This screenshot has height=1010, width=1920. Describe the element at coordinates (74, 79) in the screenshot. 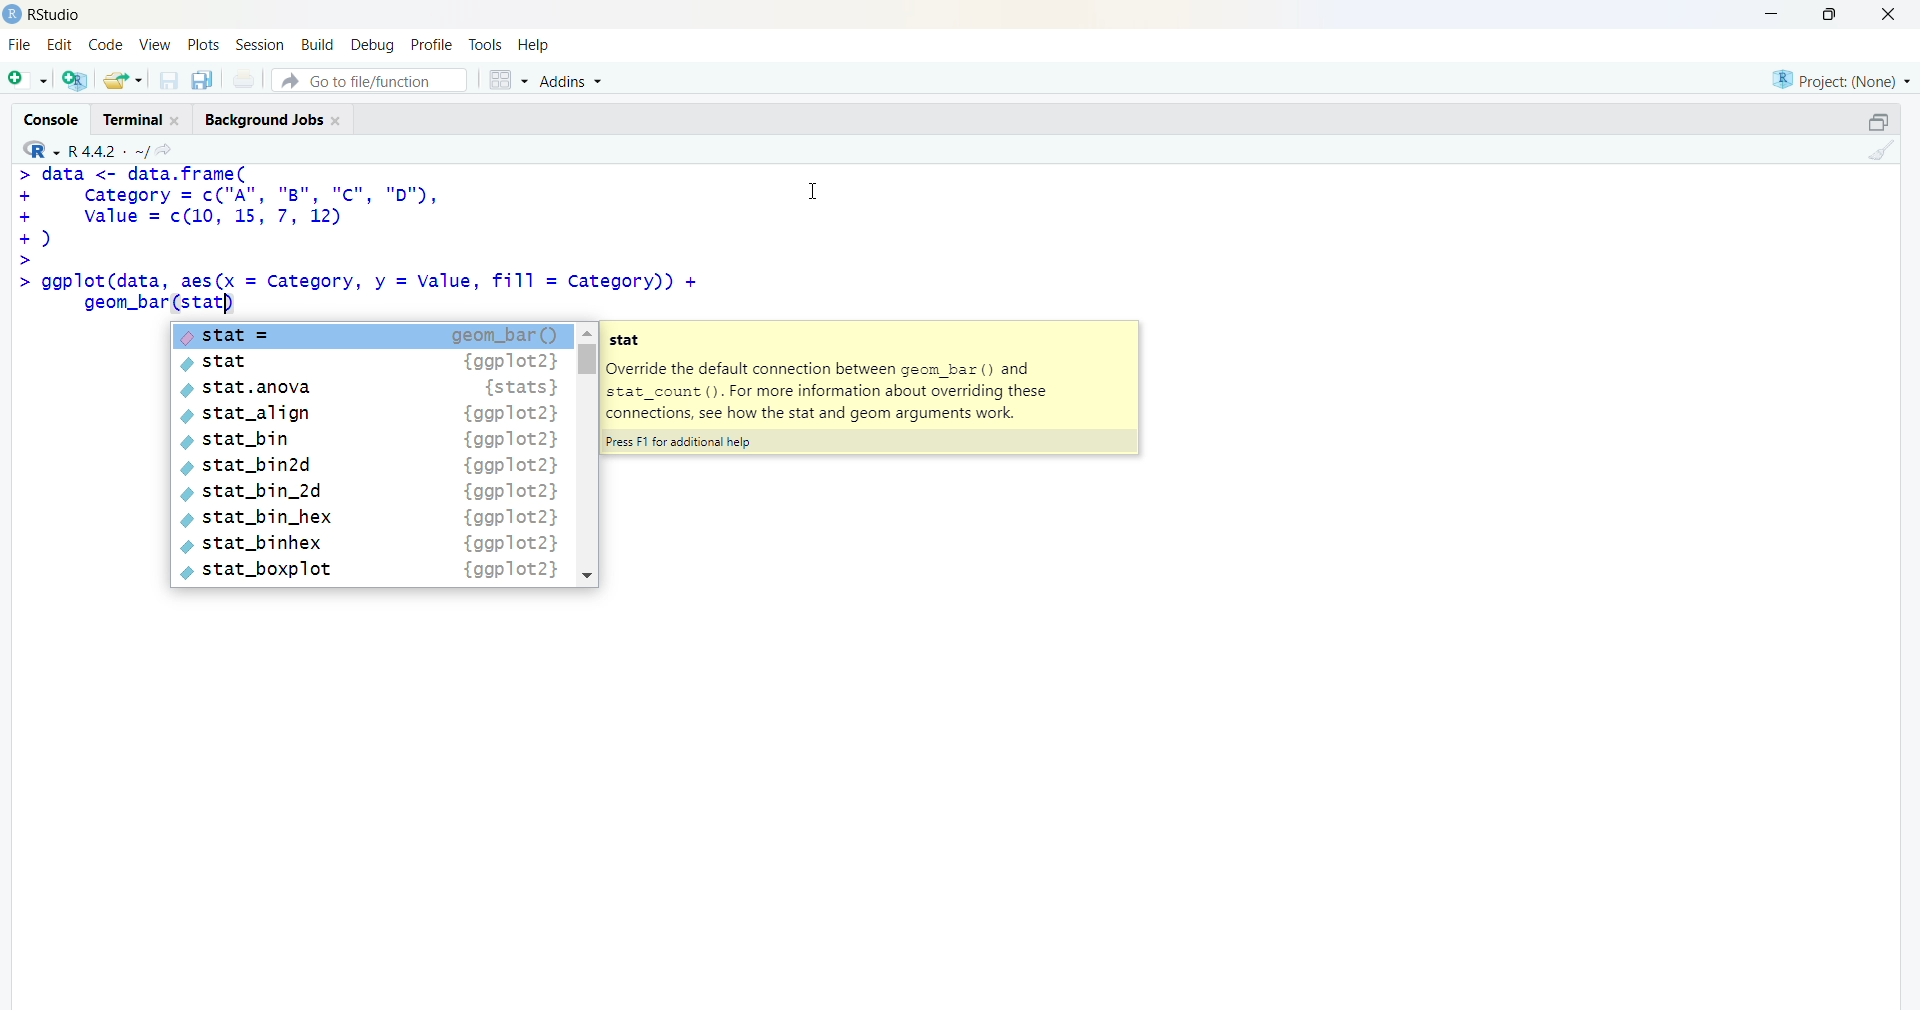

I see `create a project` at that location.